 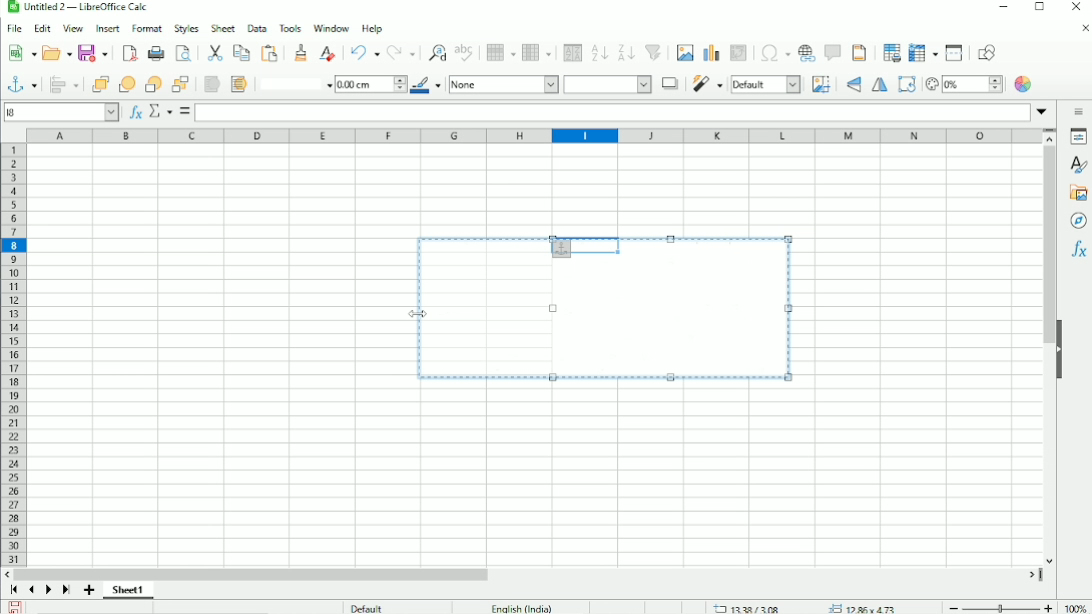 I want to click on Save, so click(x=93, y=54).